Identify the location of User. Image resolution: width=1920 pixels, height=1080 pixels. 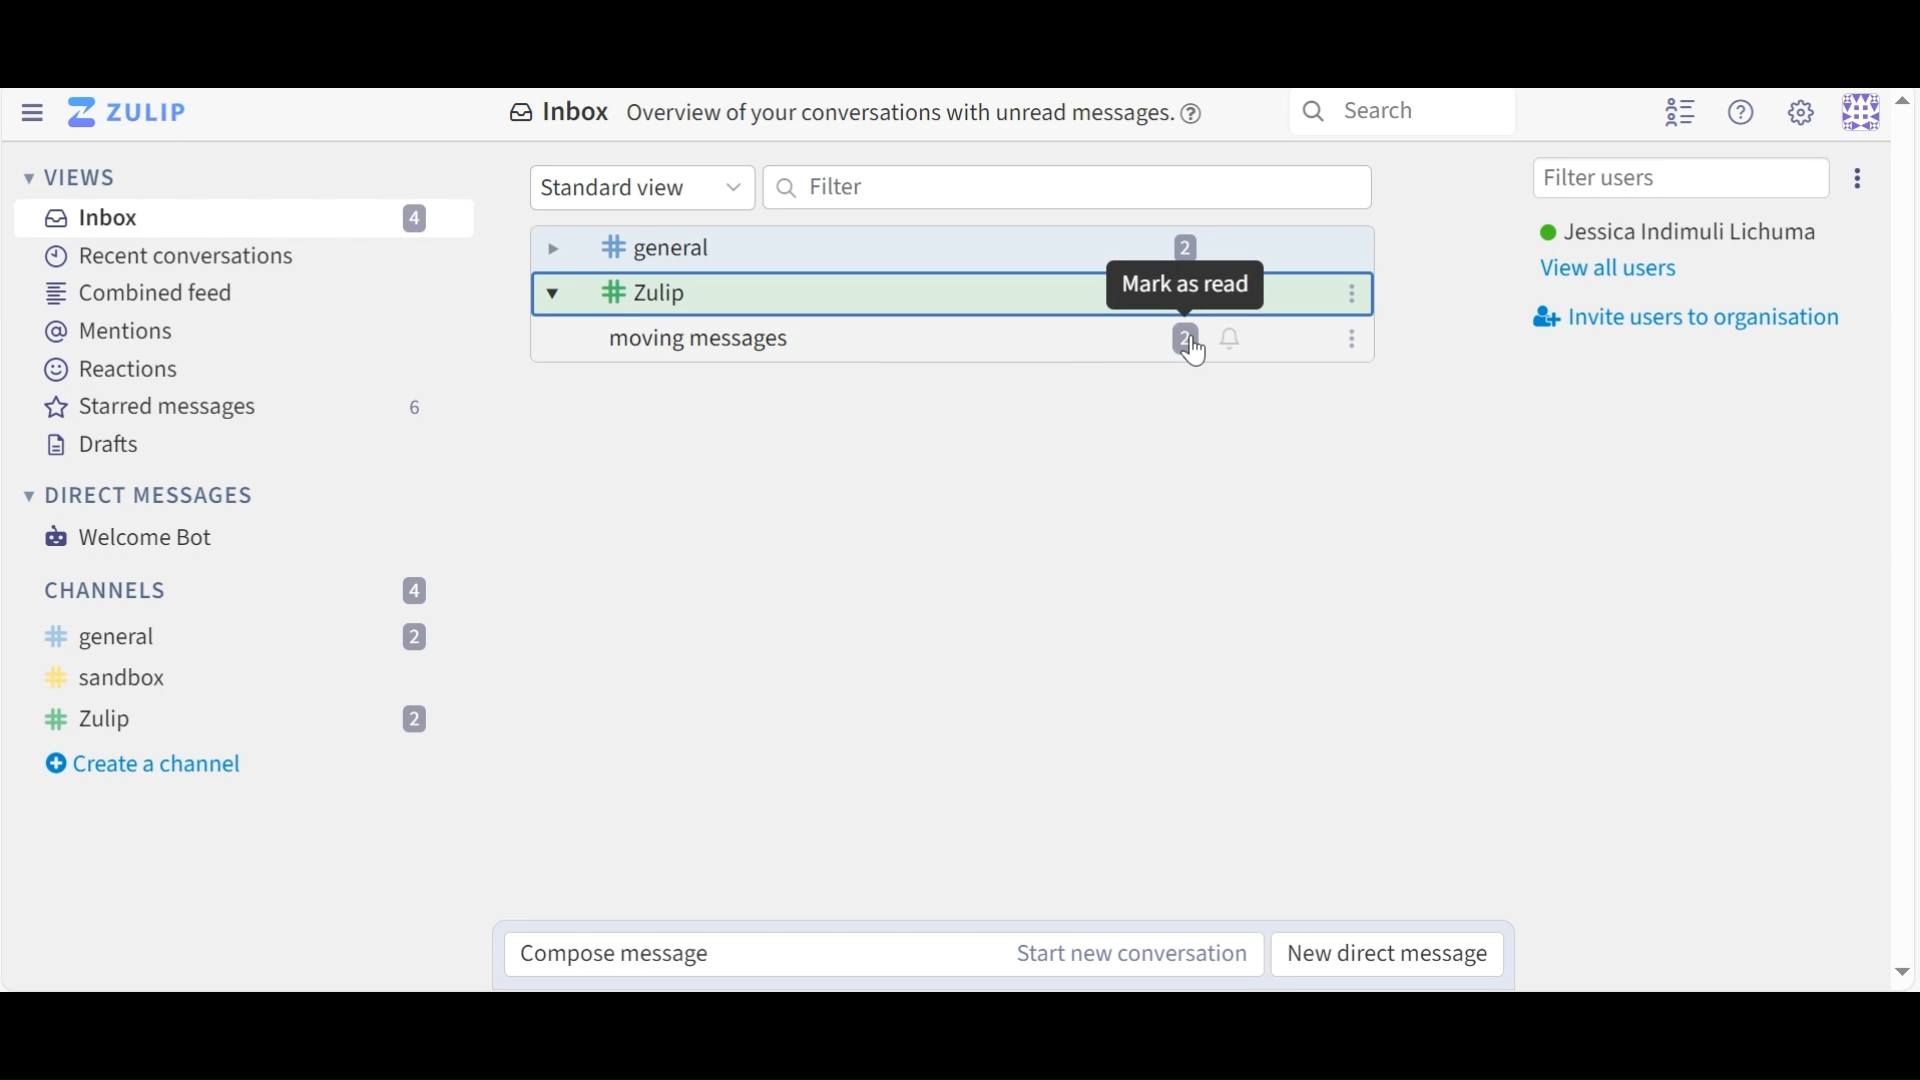
(1677, 232).